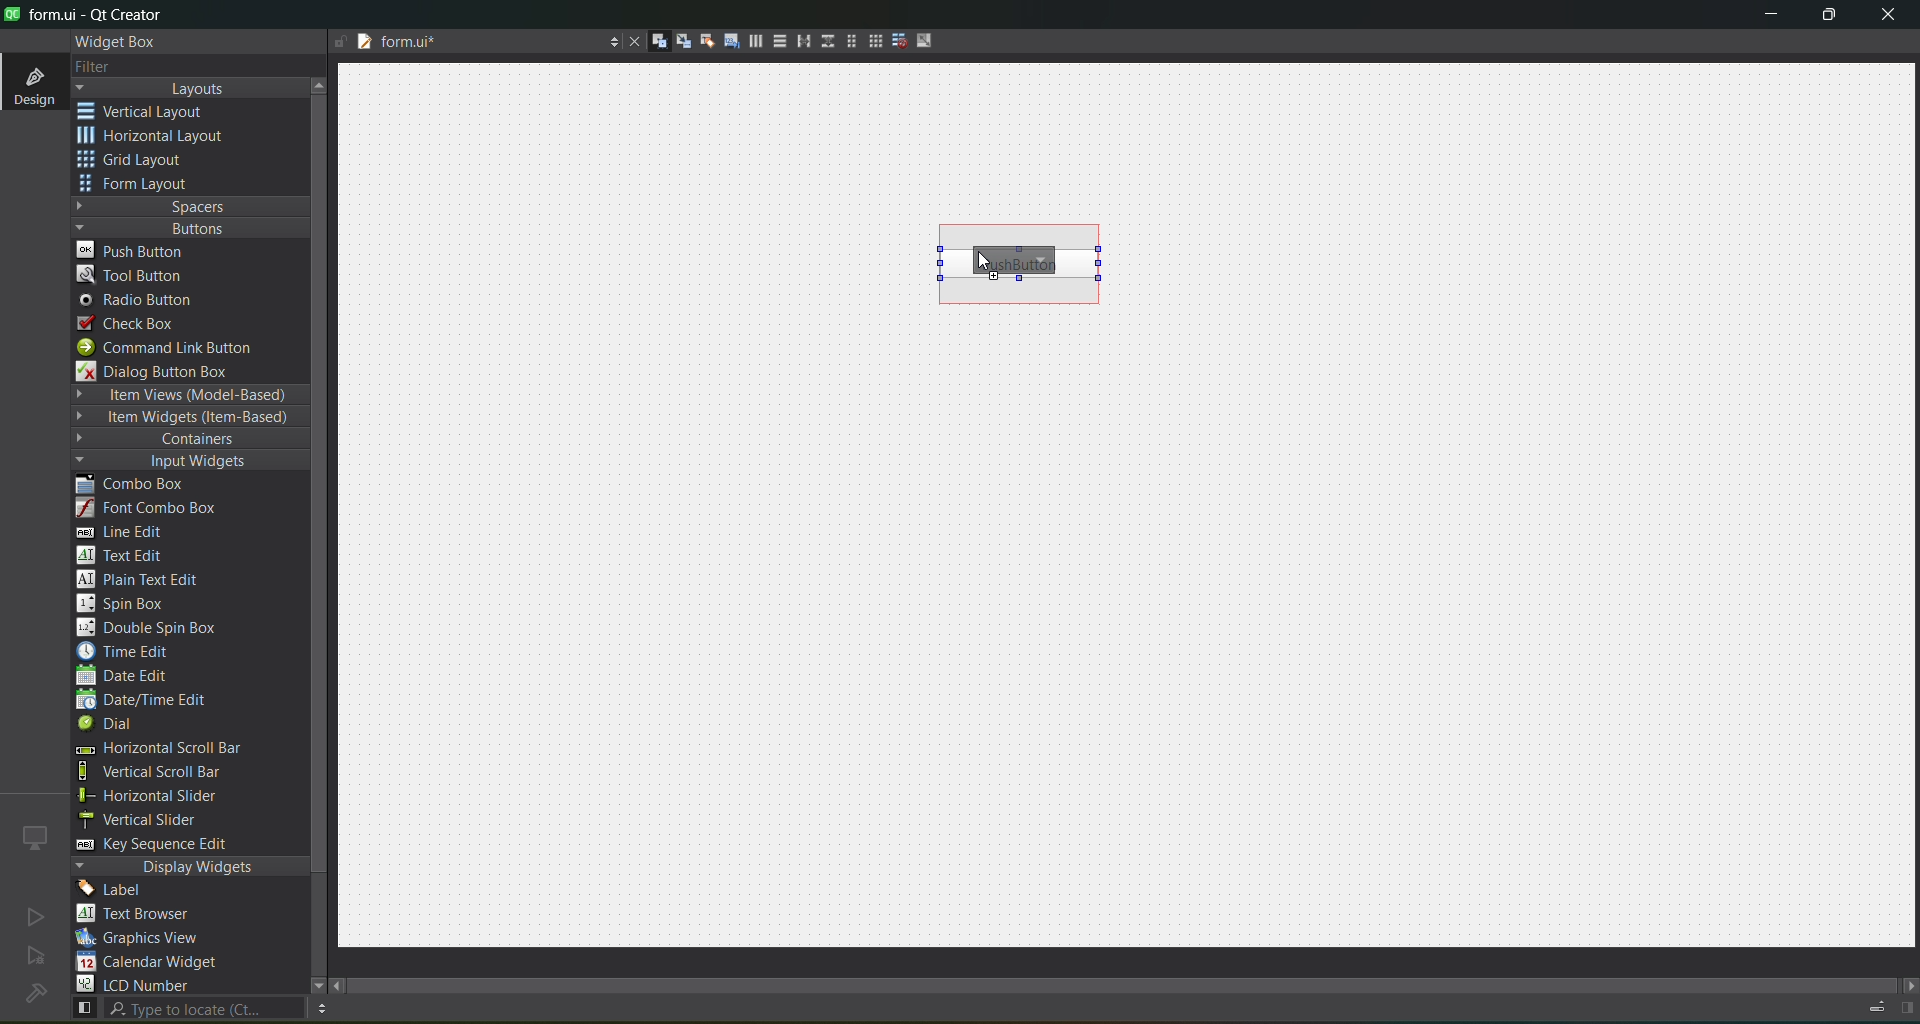 This screenshot has width=1920, height=1024. What do you see at coordinates (180, 440) in the screenshot?
I see `containers` at bounding box center [180, 440].